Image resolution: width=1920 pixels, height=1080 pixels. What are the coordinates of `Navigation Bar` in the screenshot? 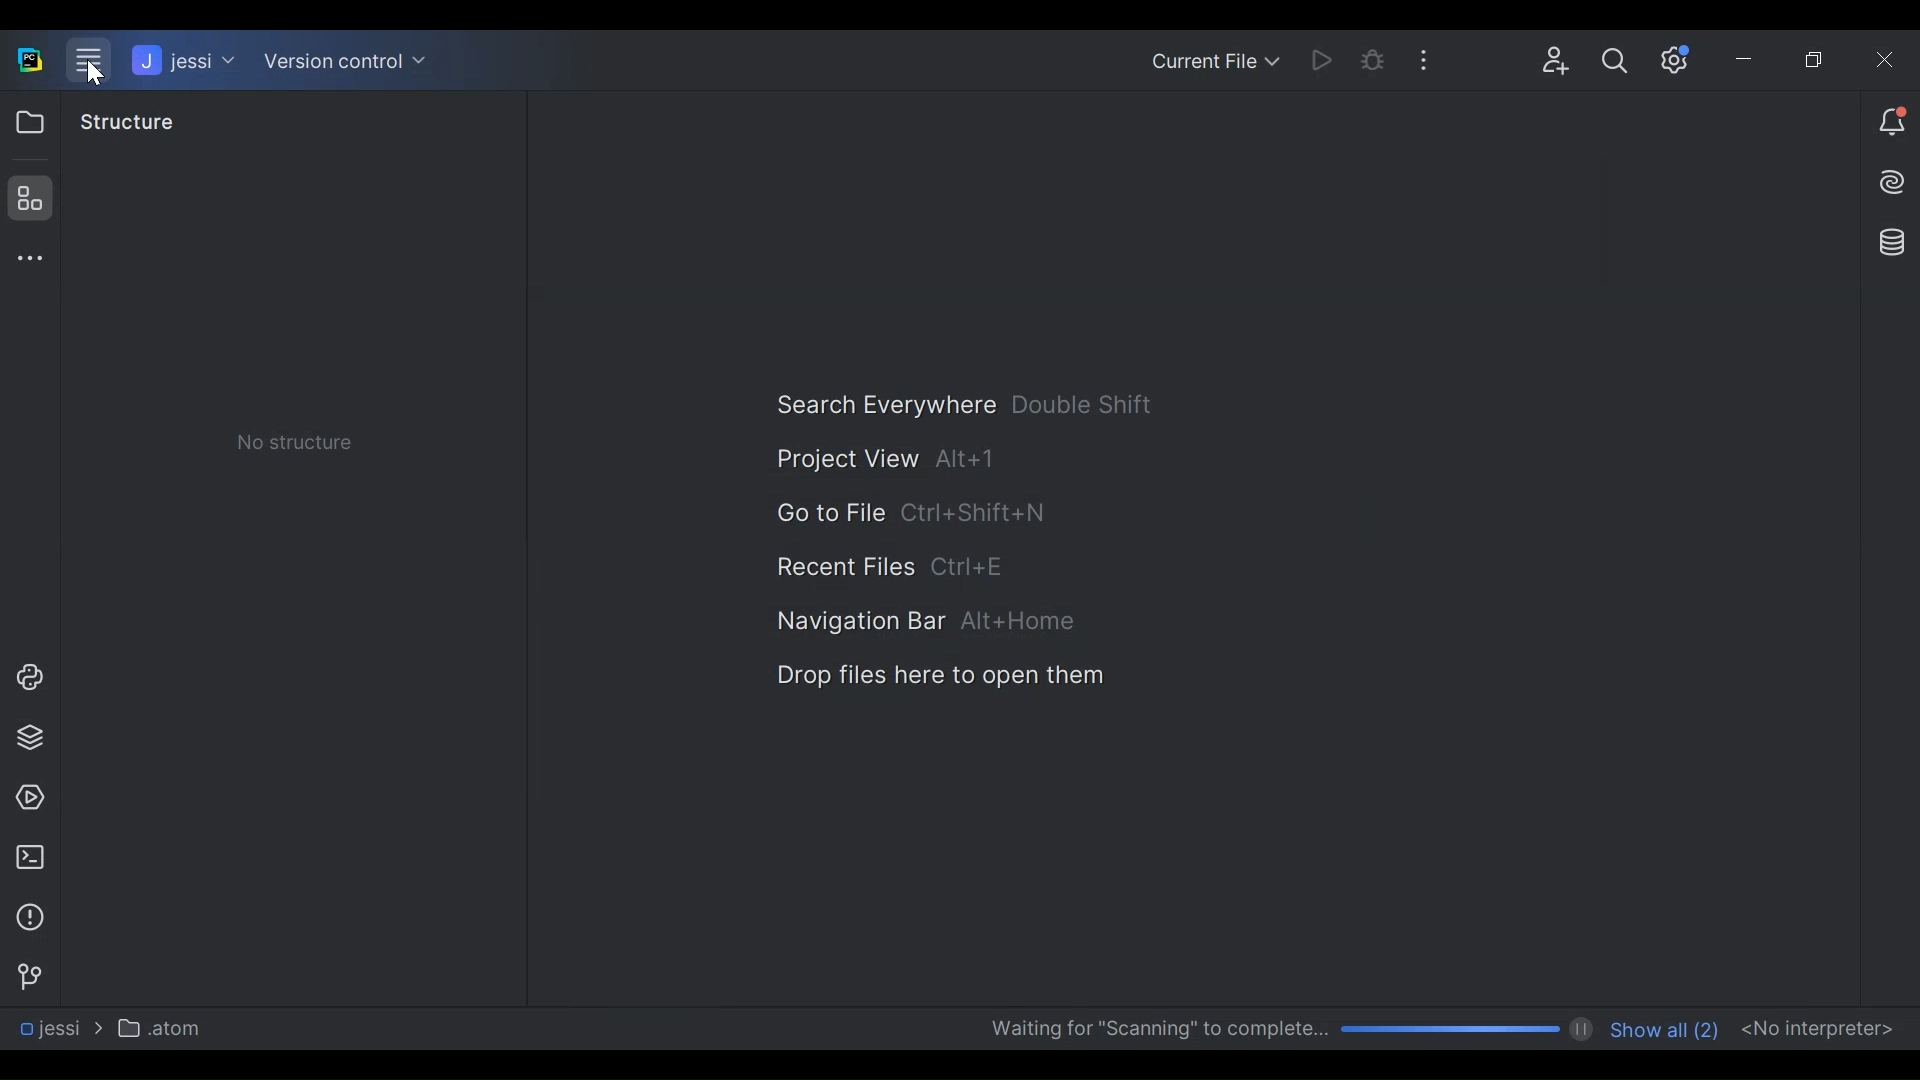 It's located at (892, 624).